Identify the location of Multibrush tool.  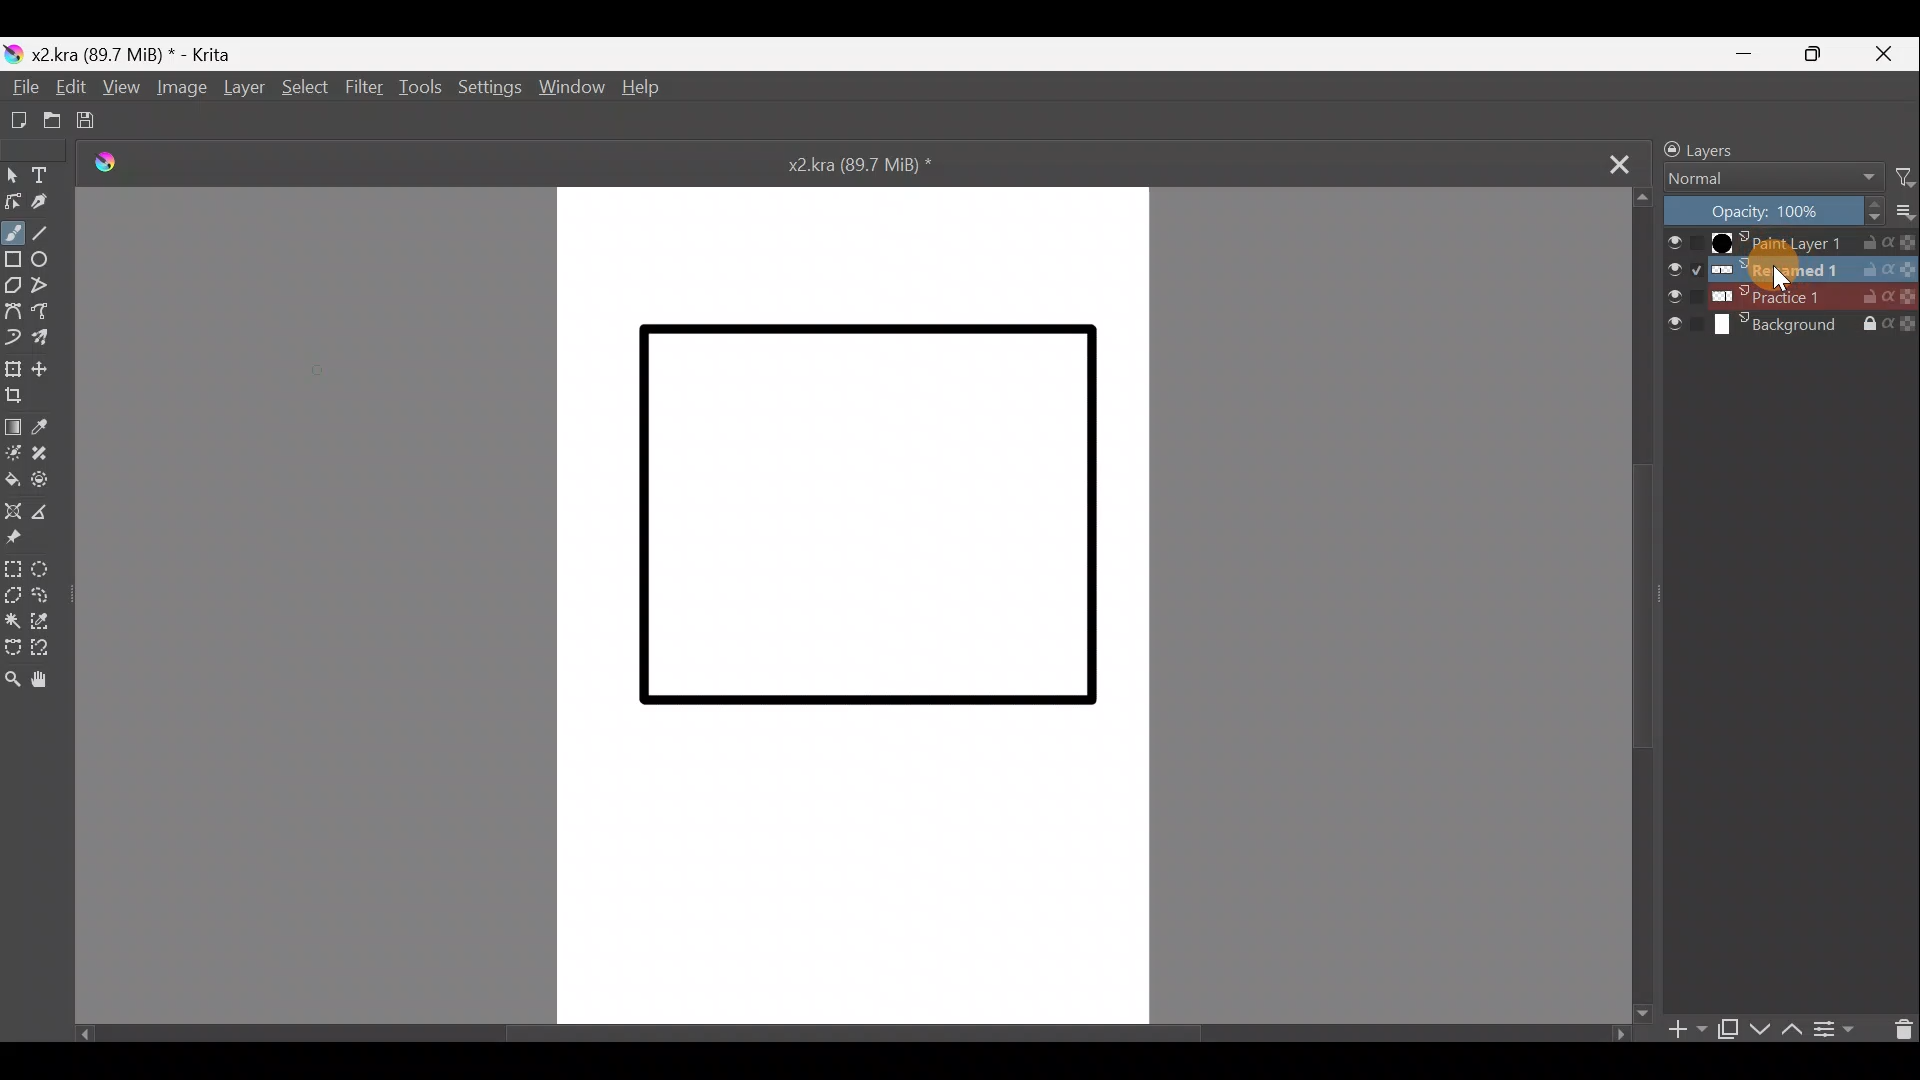
(47, 342).